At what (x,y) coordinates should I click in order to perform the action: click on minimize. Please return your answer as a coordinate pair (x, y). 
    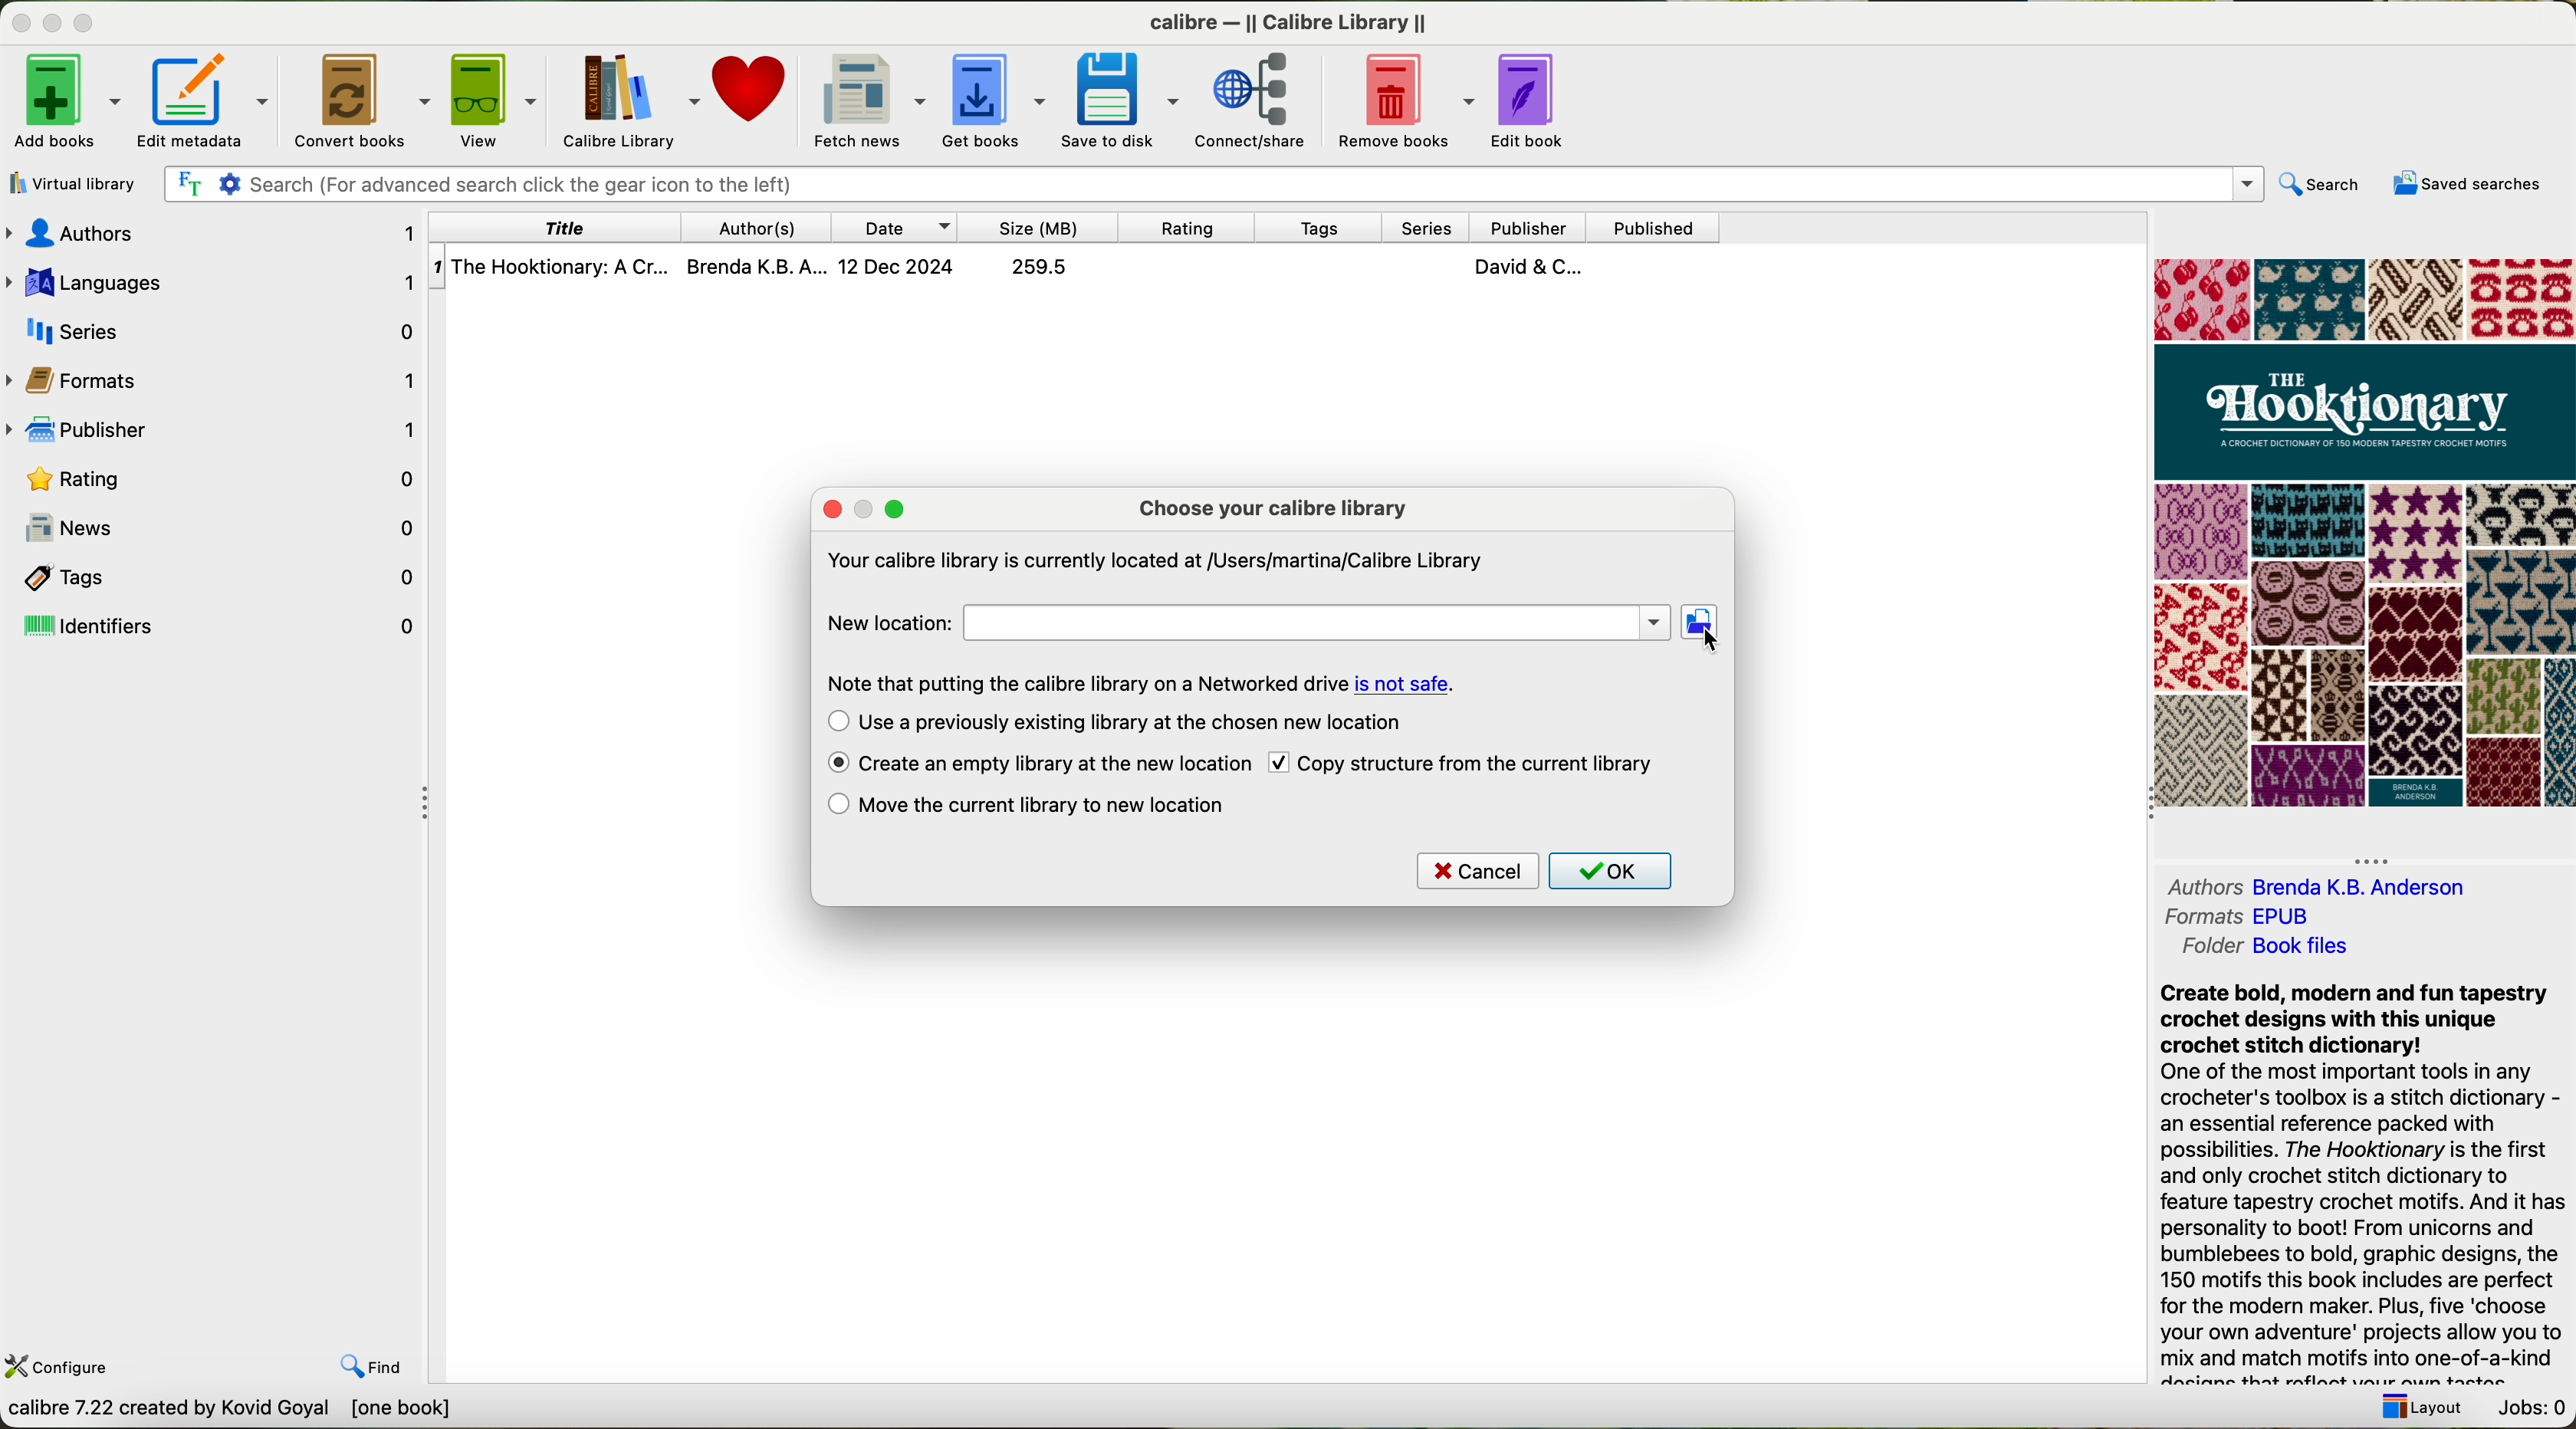
    Looking at the image, I should click on (53, 22).